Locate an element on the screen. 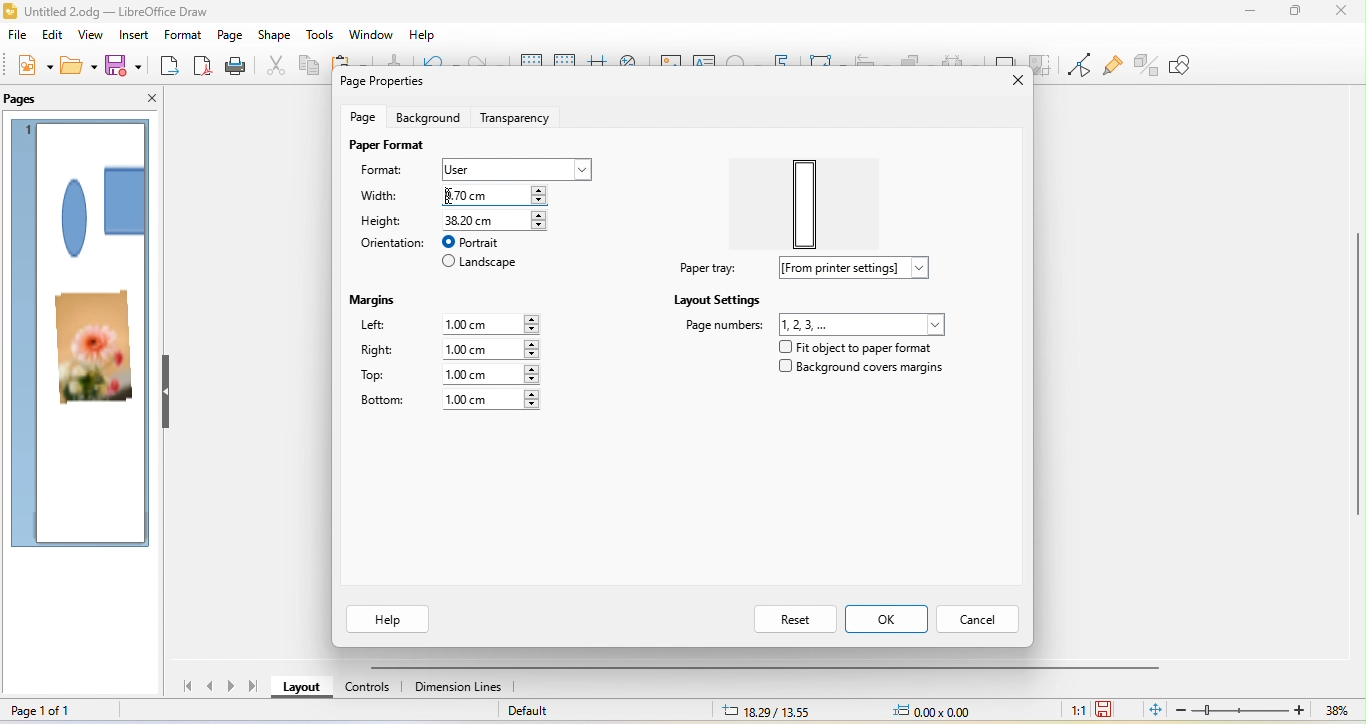 Image resolution: width=1366 pixels, height=724 pixels. open is located at coordinates (79, 68).